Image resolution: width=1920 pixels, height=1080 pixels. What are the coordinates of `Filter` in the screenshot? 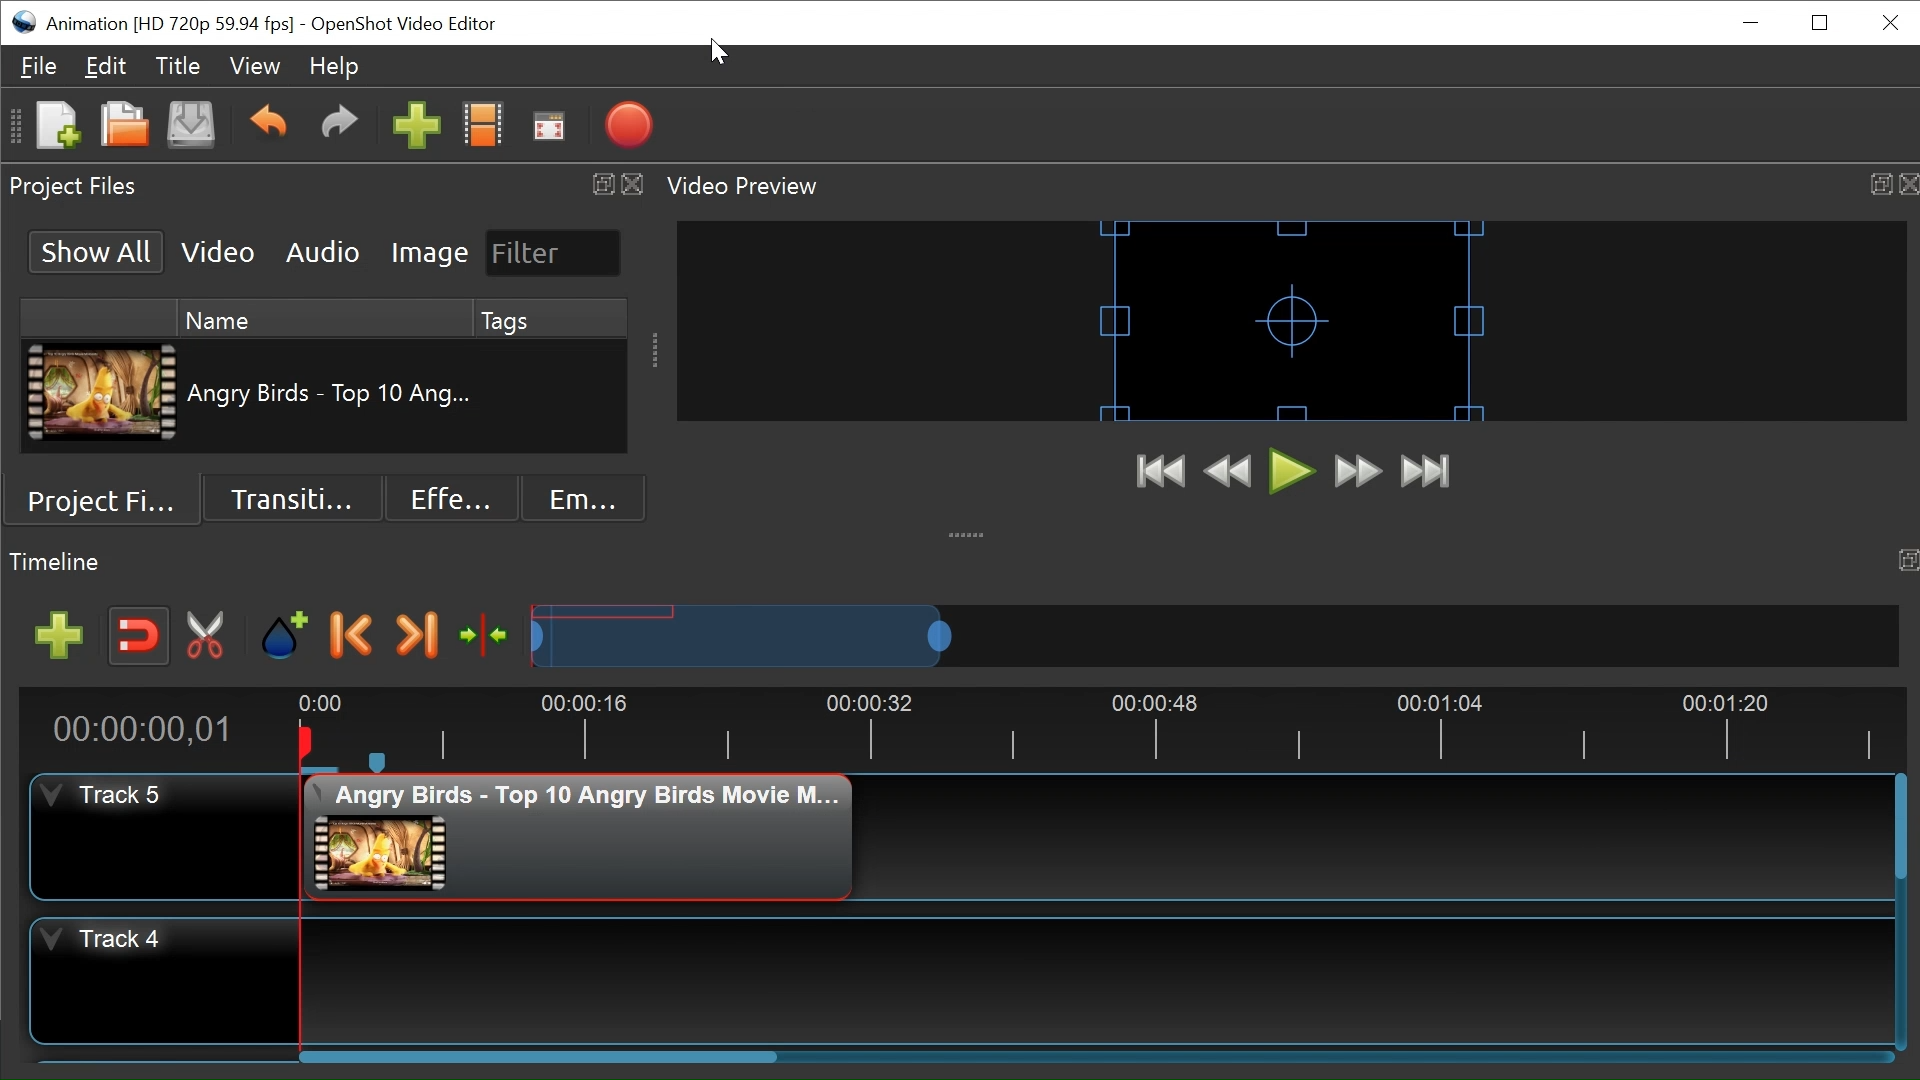 It's located at (553, 253).